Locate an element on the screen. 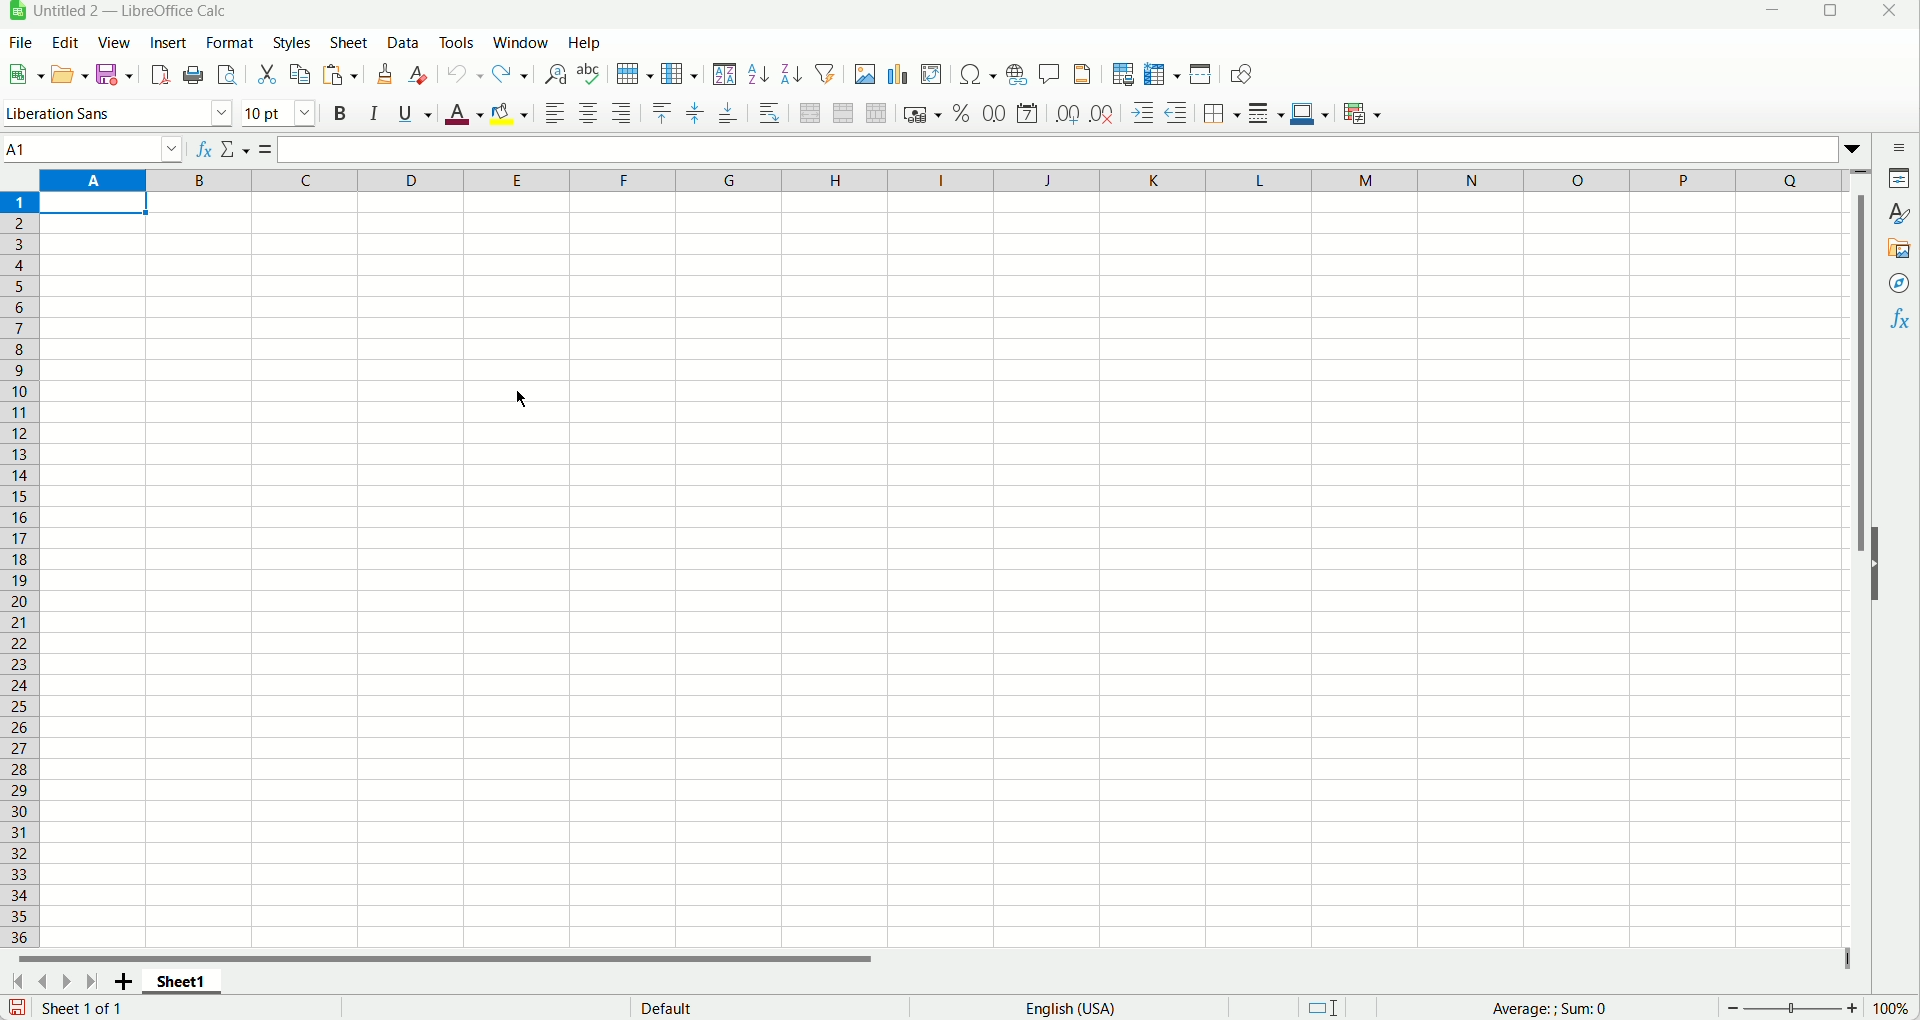 Image resolution: width=1920 pixels, height=1020 pixels. Align bottom is located at coordinates (729, 110).